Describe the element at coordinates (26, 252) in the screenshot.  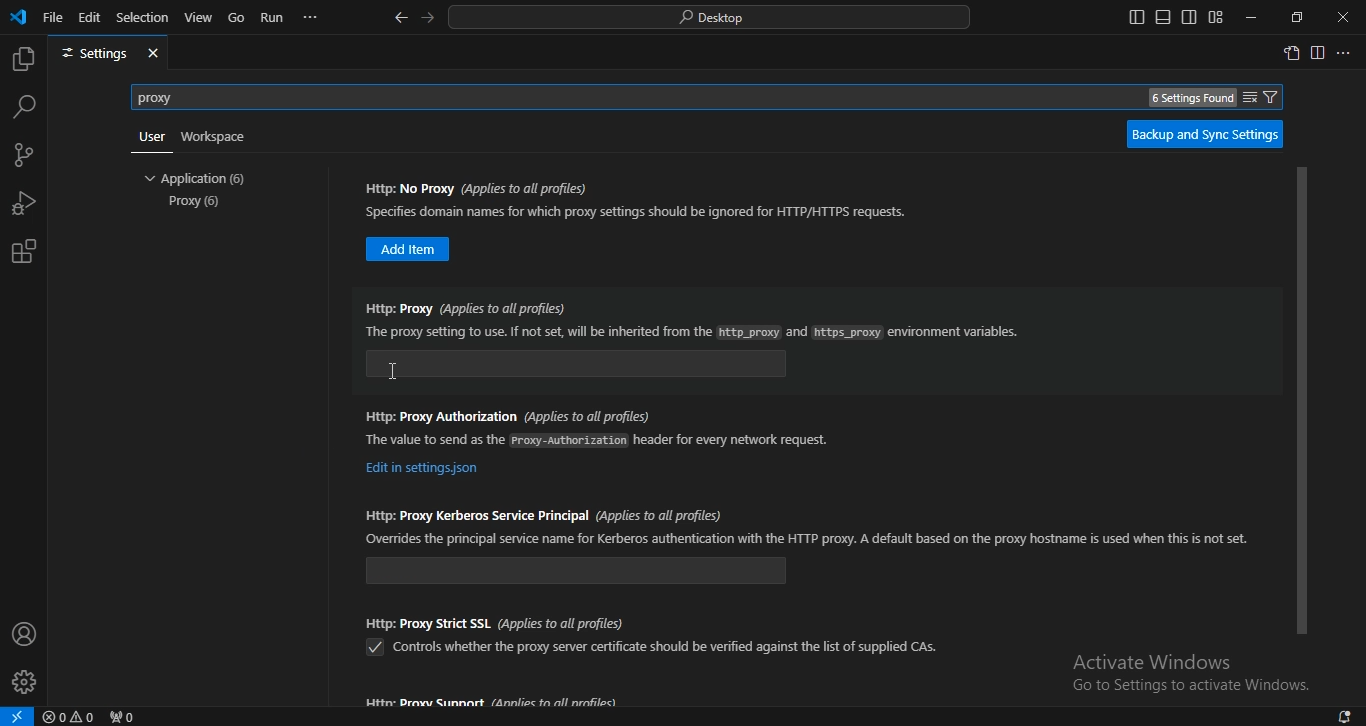
I see `extensions` at that location.